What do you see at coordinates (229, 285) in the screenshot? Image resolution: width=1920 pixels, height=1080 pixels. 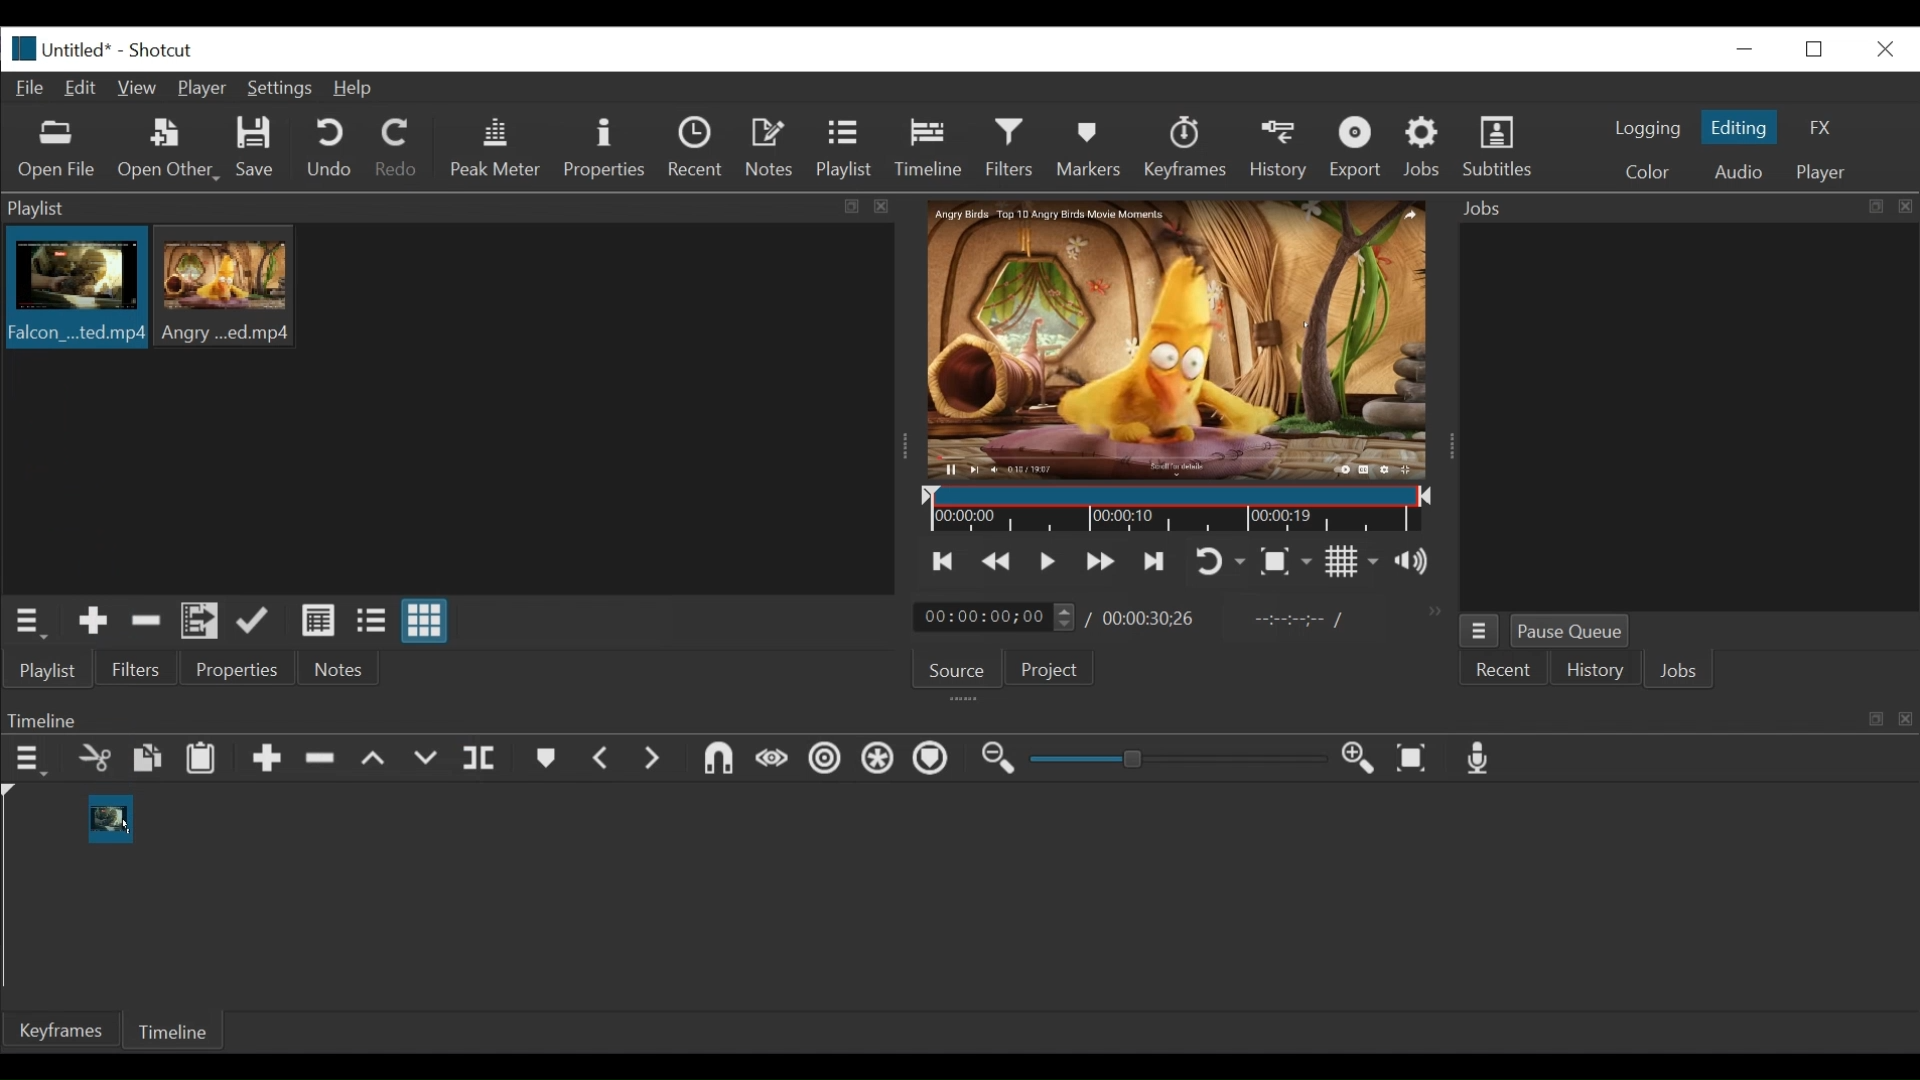 I see `clip` at bounding box center [229, 285].